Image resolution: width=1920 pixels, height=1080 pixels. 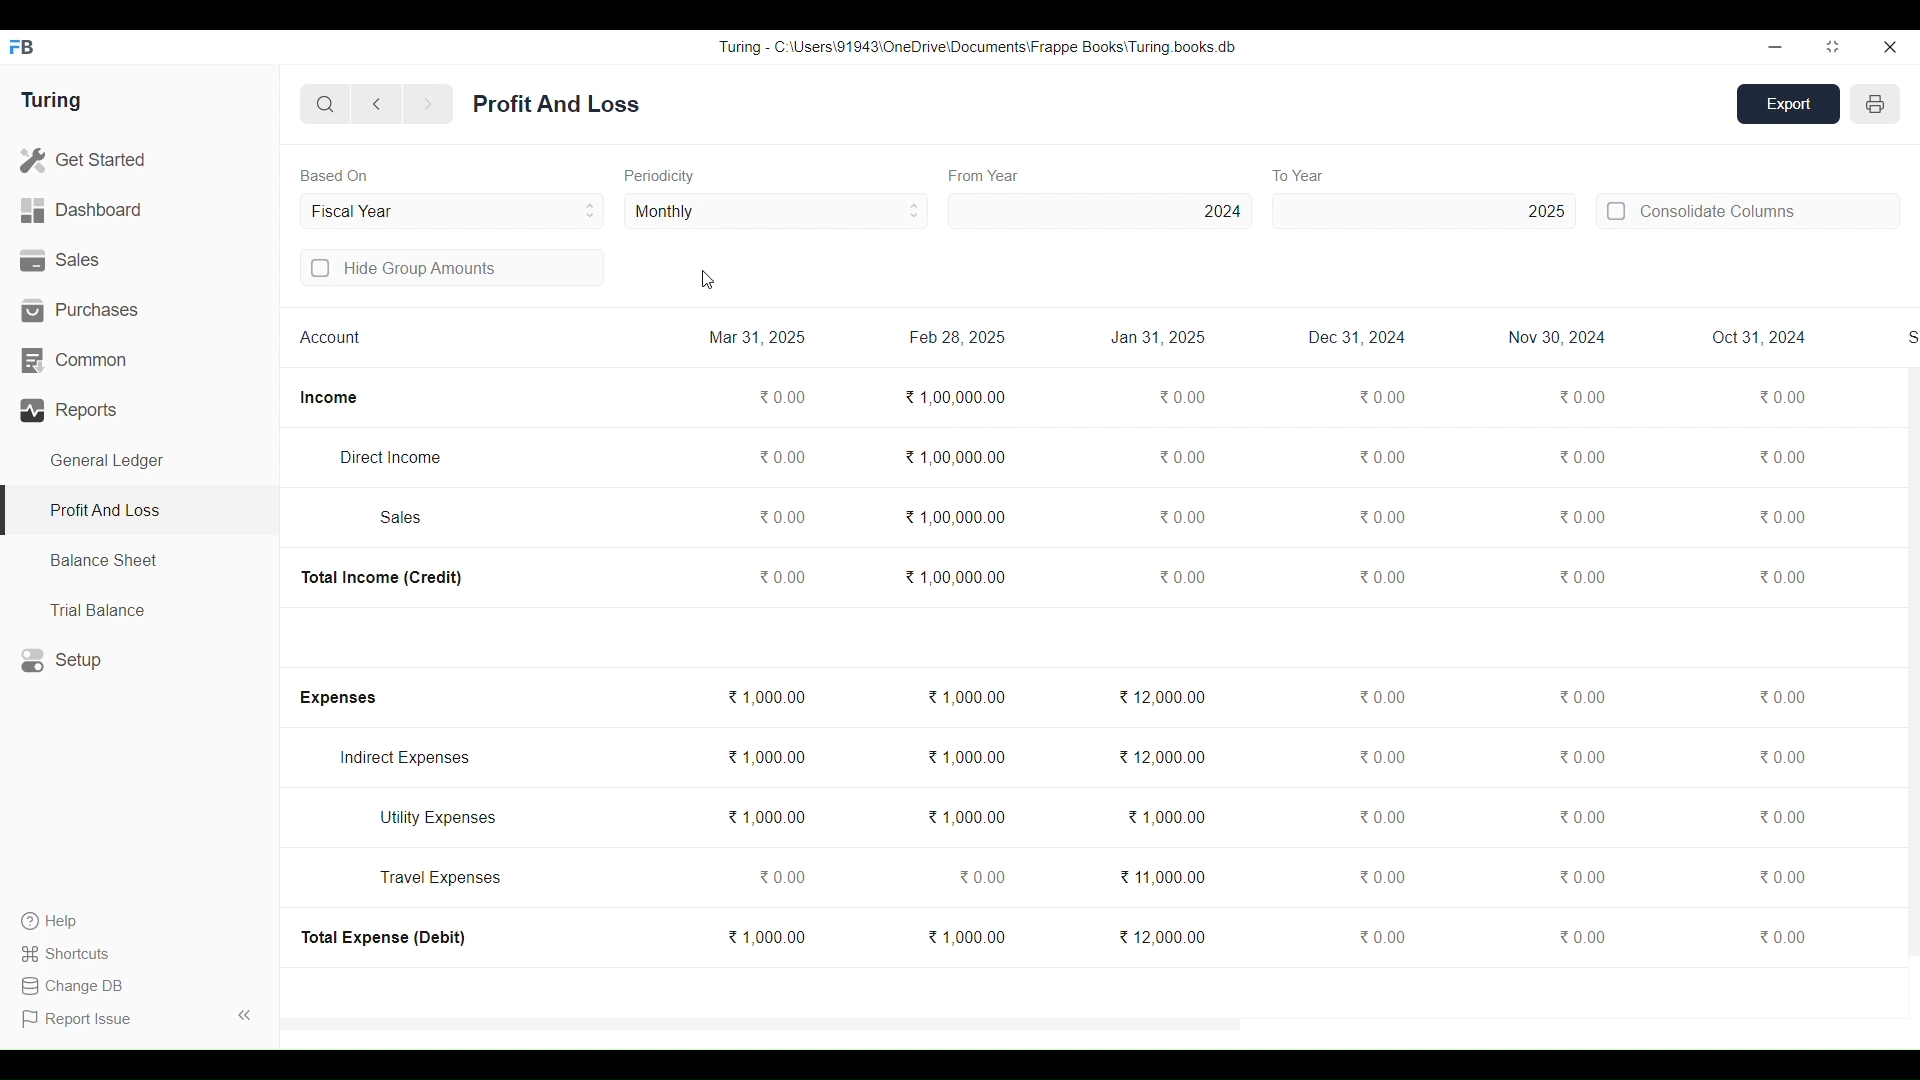 I want to click on 0.00, so click(x=781, y=577).